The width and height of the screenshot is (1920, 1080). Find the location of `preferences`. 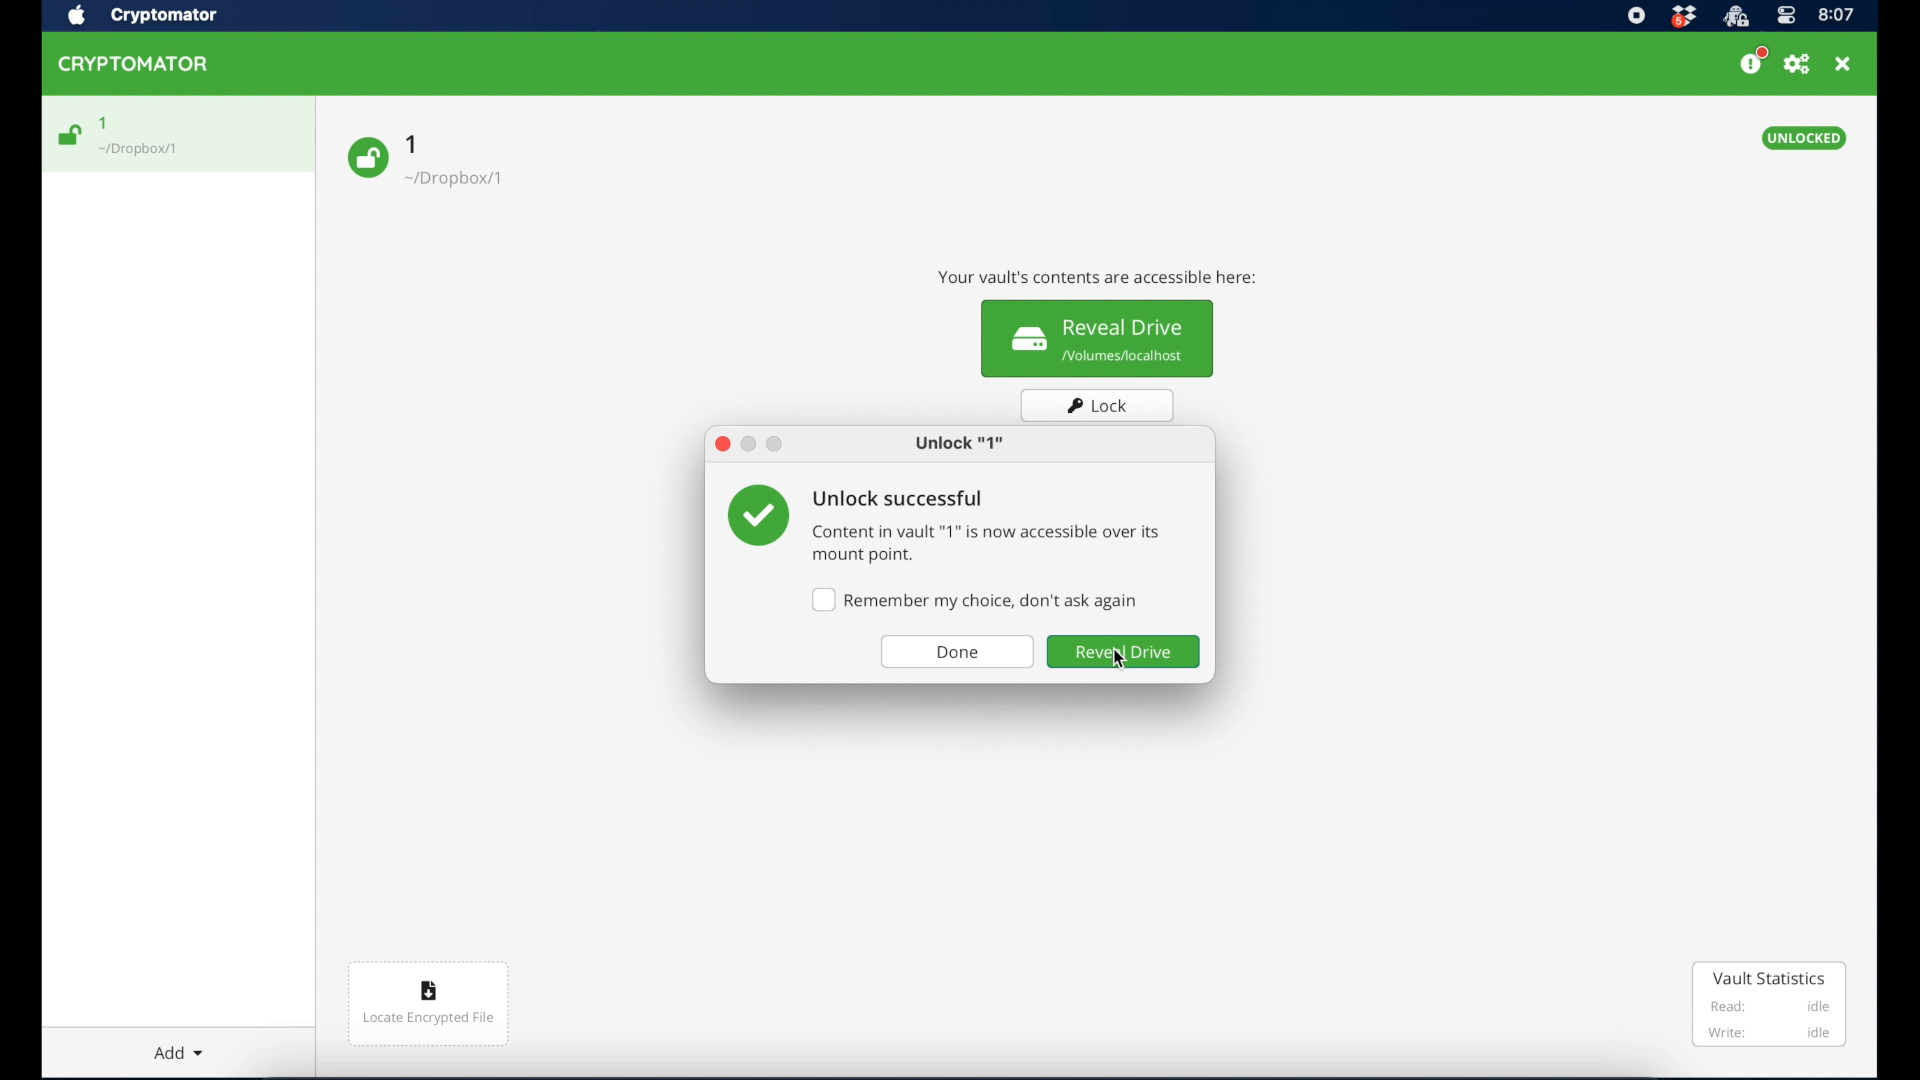

preferences is located at coordinates (1797, 64).